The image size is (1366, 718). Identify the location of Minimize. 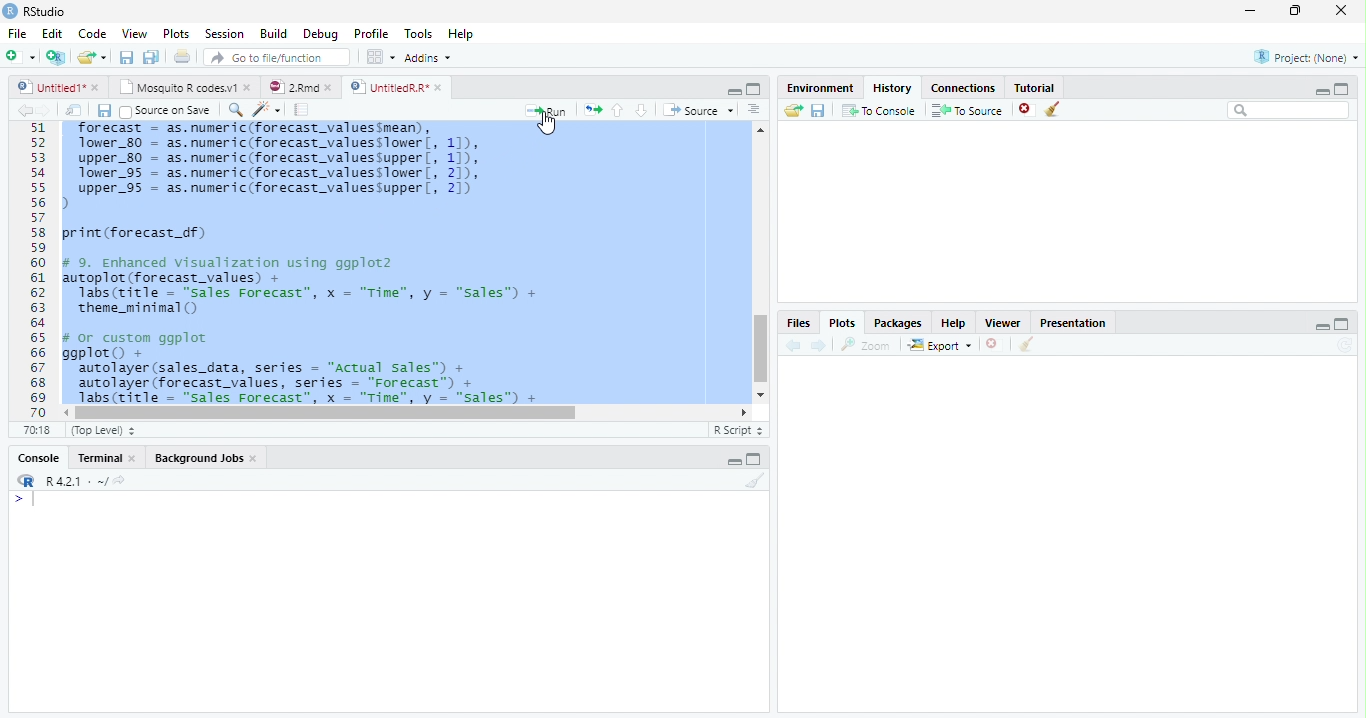
(734, 91).